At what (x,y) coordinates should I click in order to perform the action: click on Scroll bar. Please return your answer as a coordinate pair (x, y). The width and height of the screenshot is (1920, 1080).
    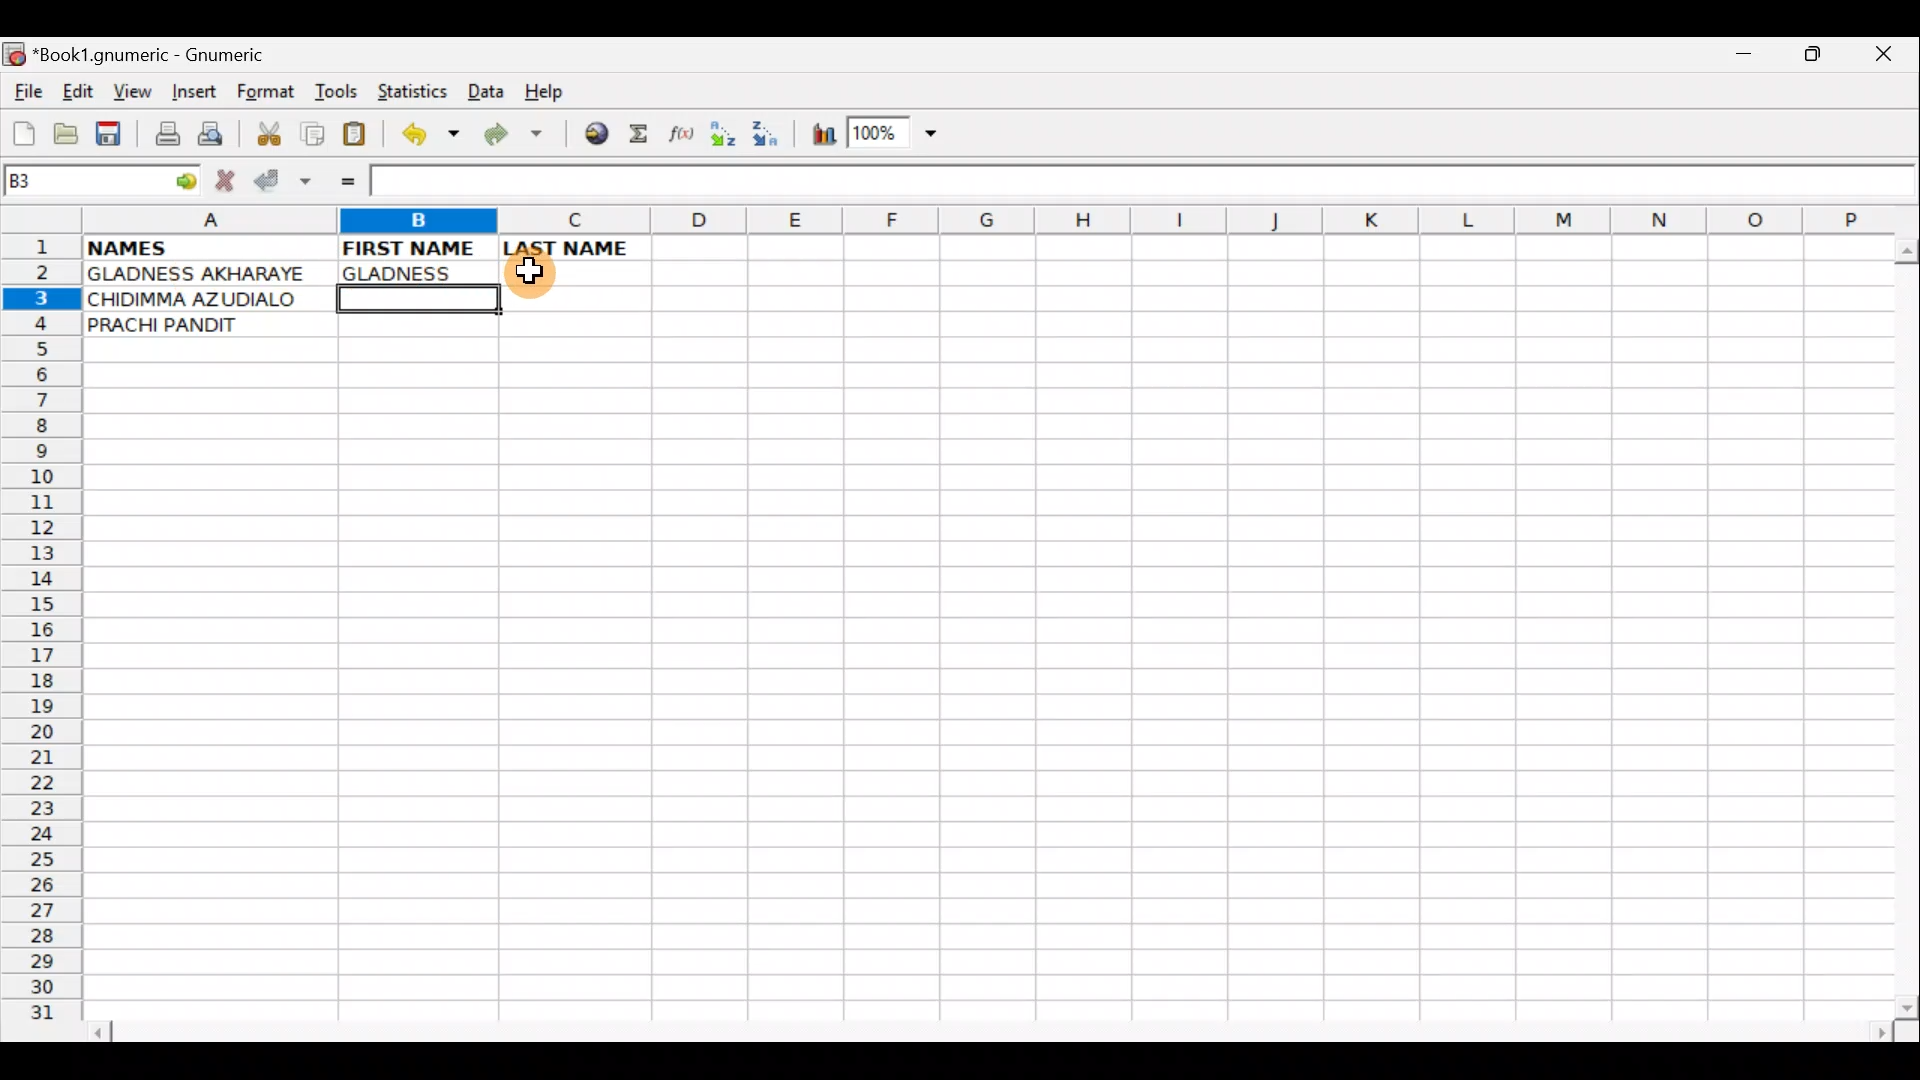
    Looking at the image, I should click on (994, 1029).